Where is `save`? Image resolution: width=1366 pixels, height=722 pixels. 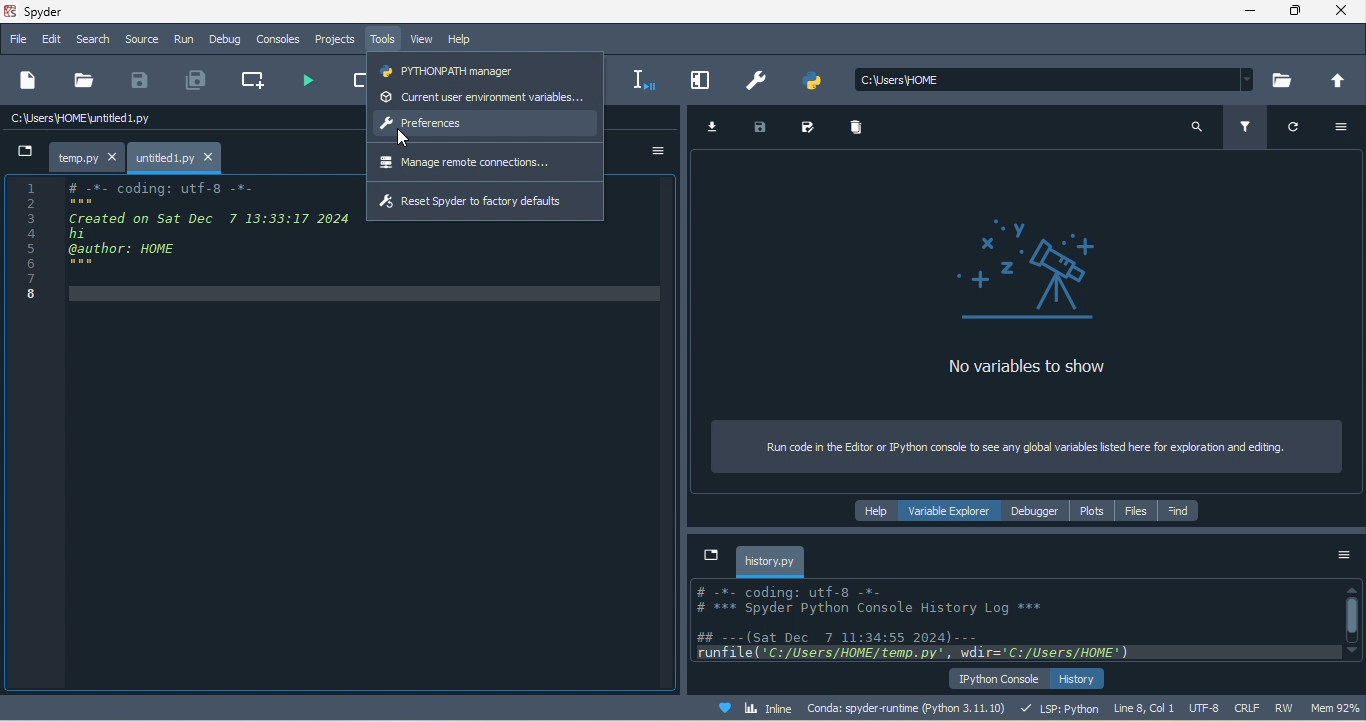 save is located at coordinates (764, 128).